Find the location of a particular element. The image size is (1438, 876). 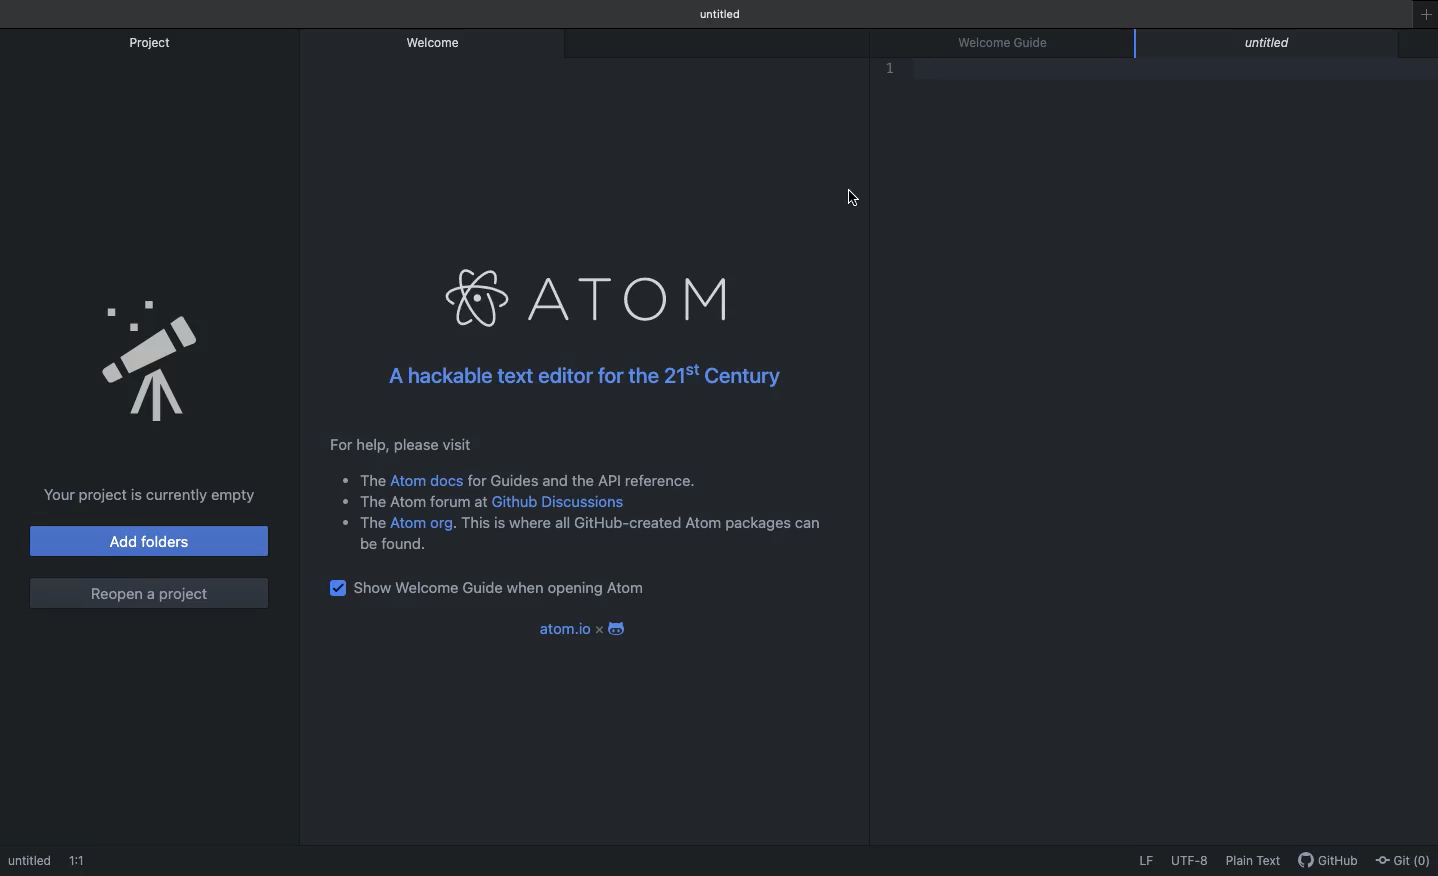

list item content is located at coordinates (642, 525).